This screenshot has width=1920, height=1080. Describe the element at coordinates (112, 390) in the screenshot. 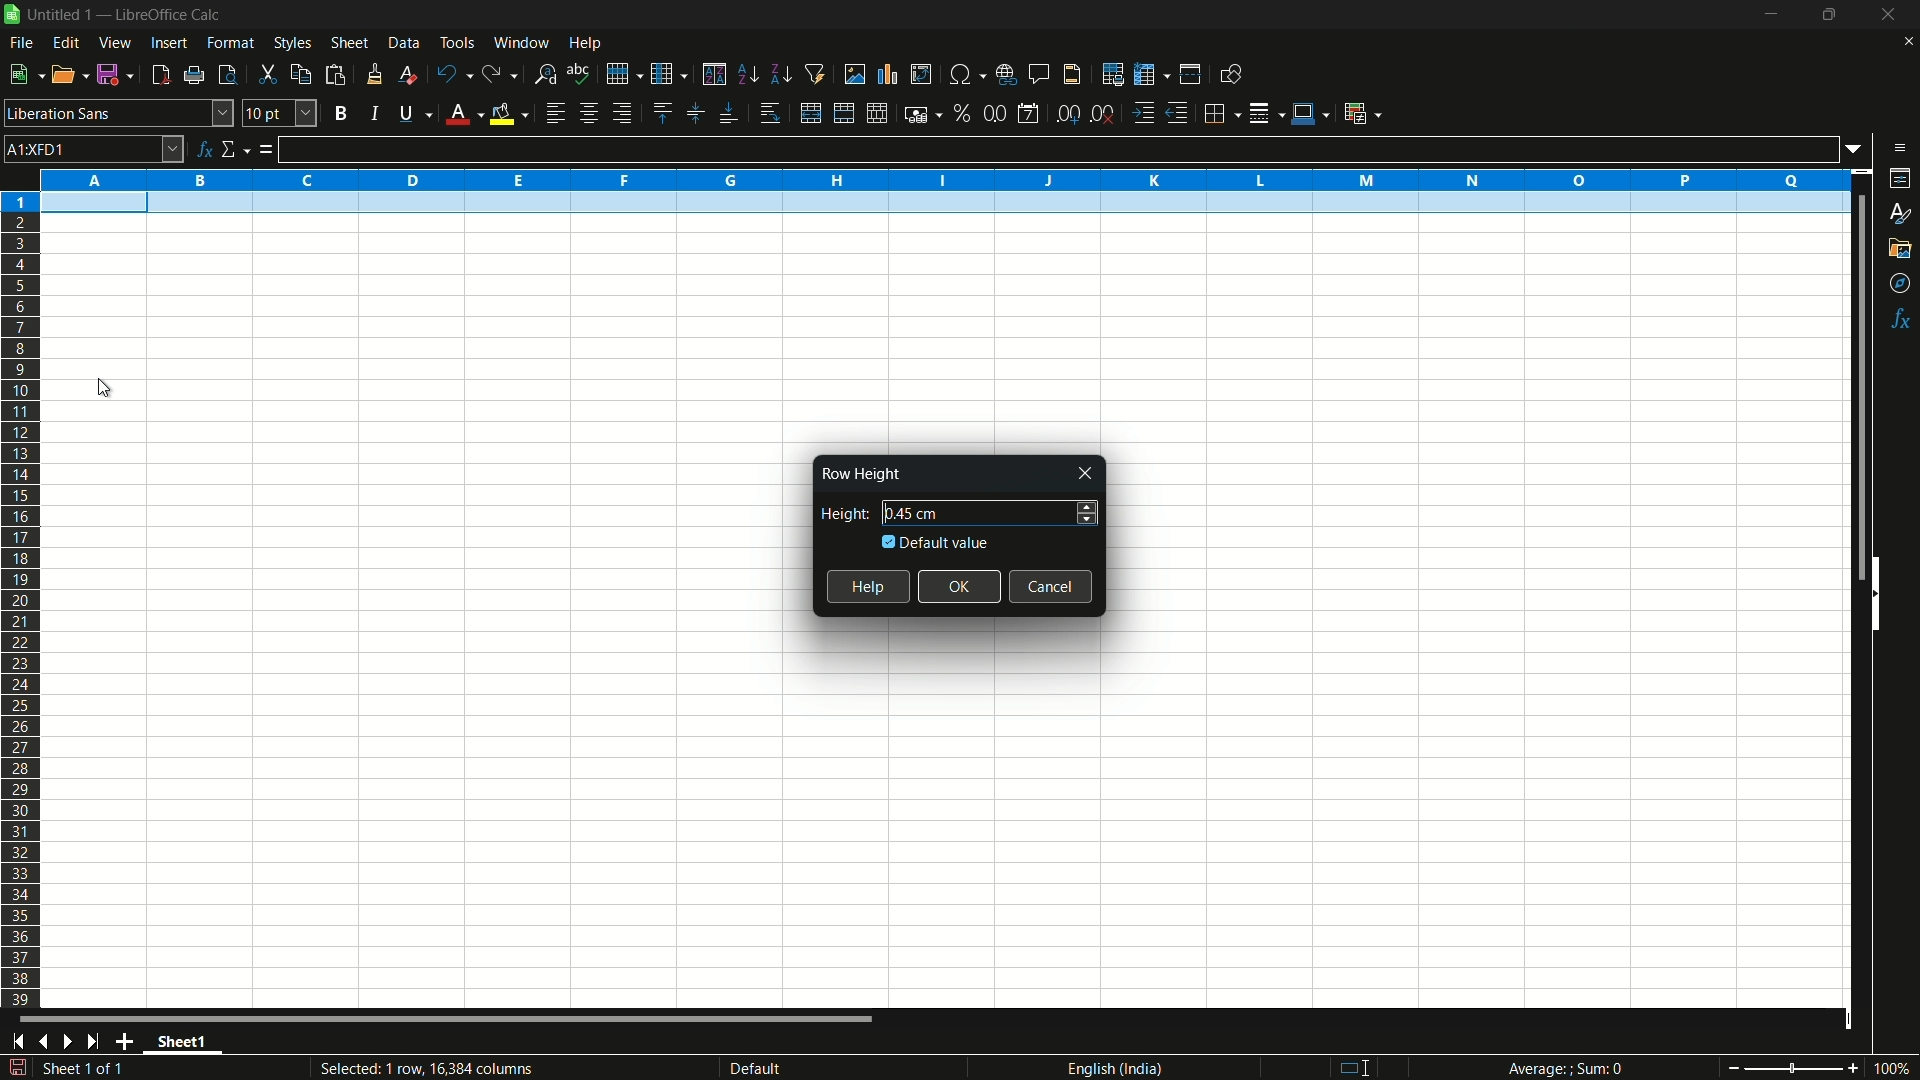

I see `cursor` at that location.